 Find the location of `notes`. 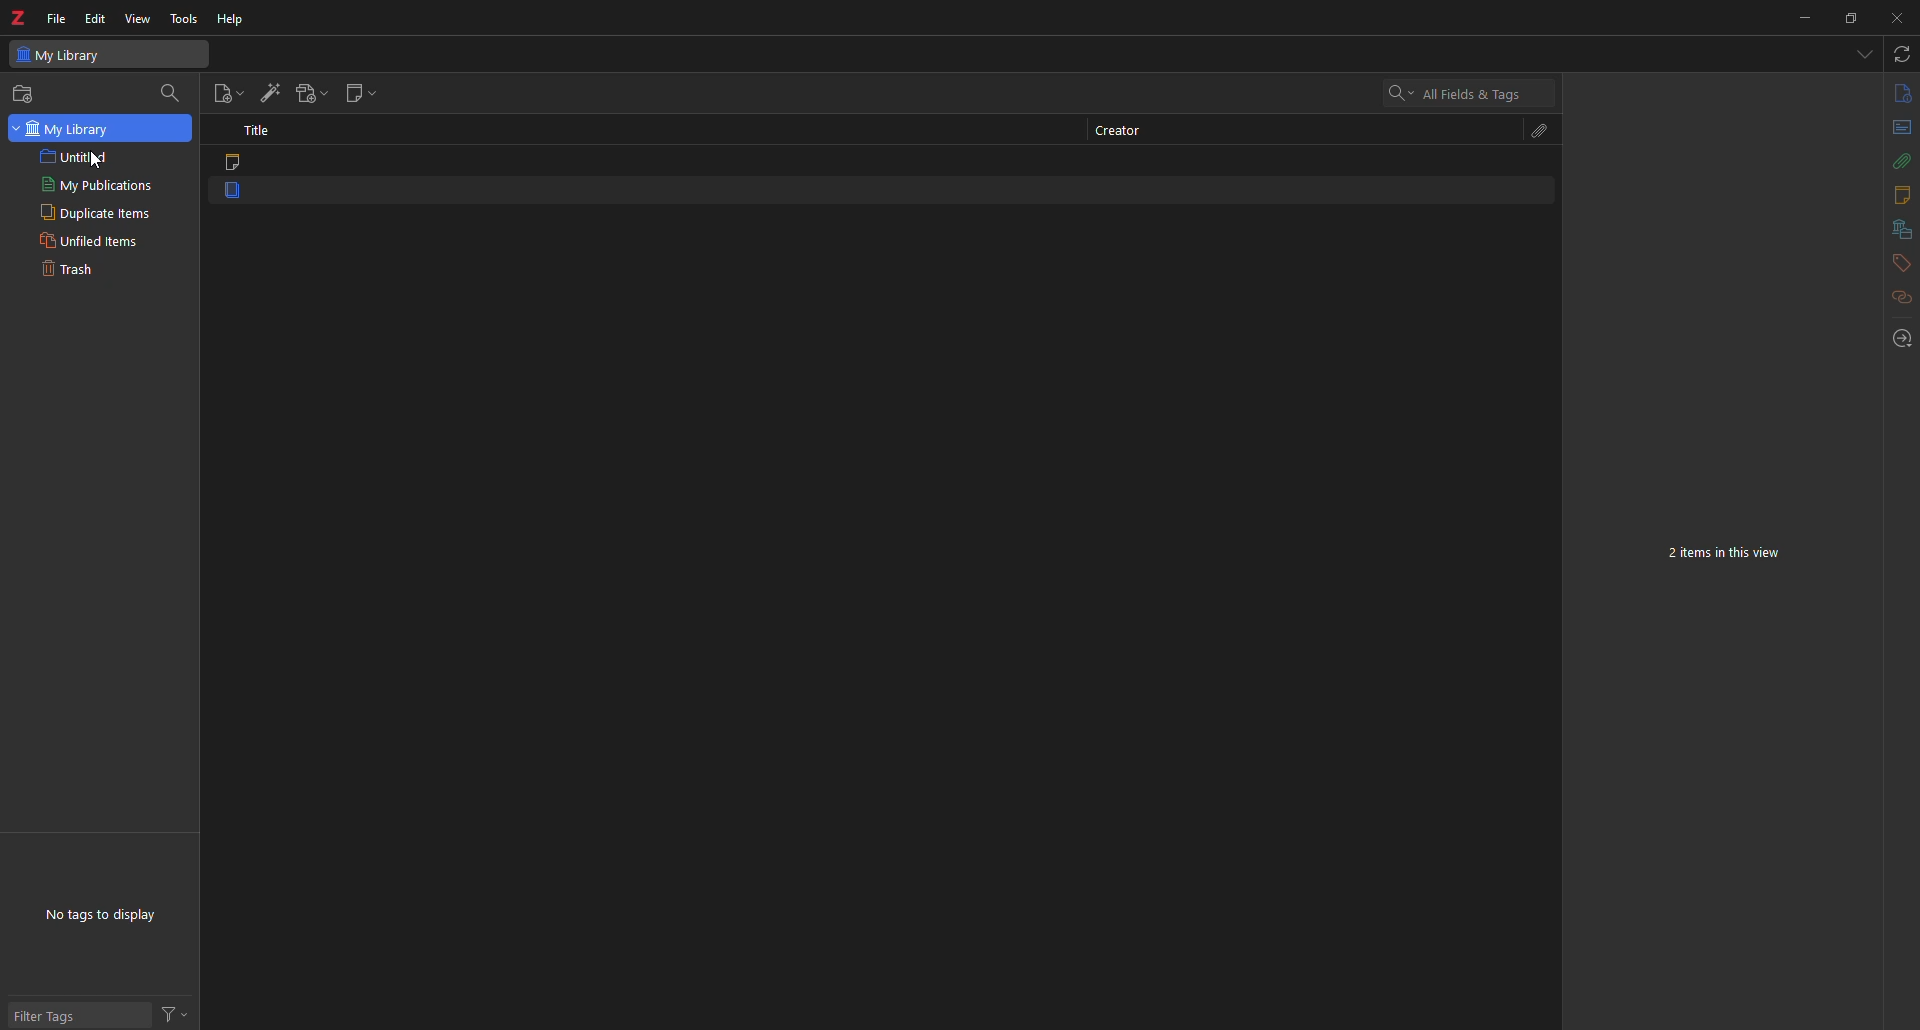

notes is located at coordinates (1902, 193).